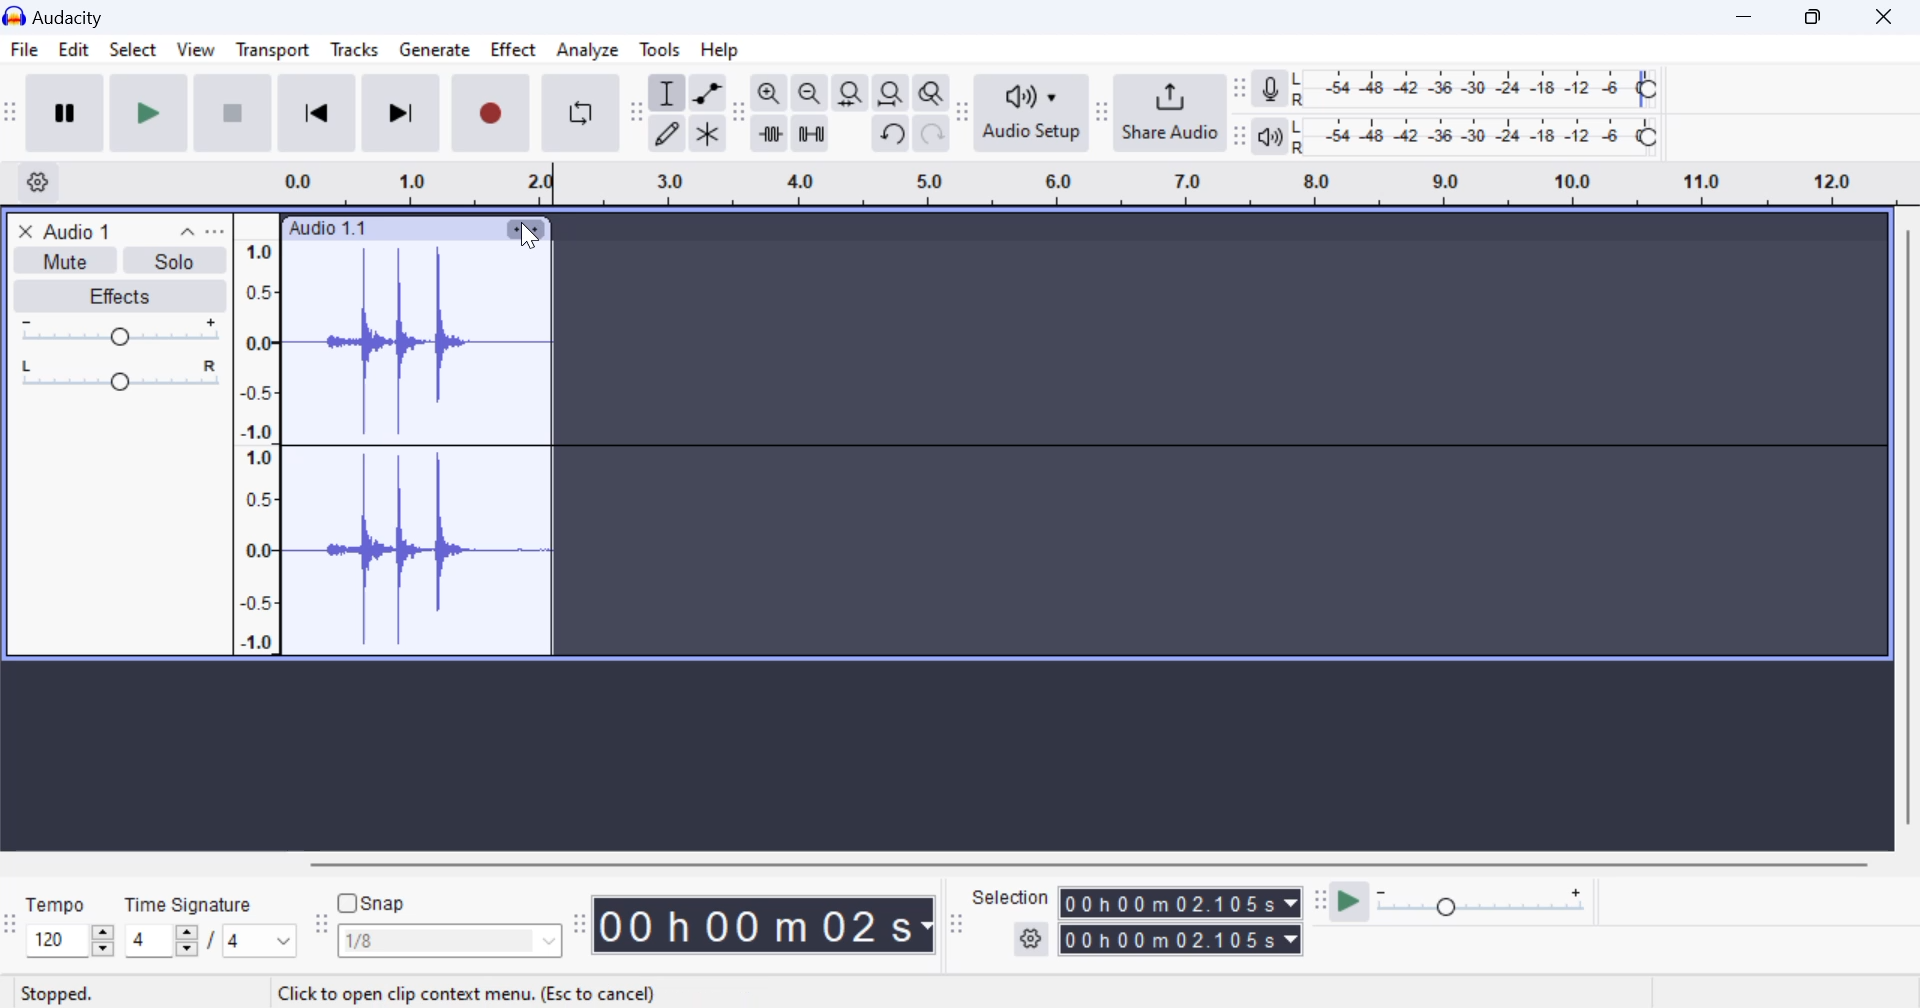  What do you see at coordinates (848, 95) in the screenshot?
I see `fit selection to width` at bounding box center [848, 95].